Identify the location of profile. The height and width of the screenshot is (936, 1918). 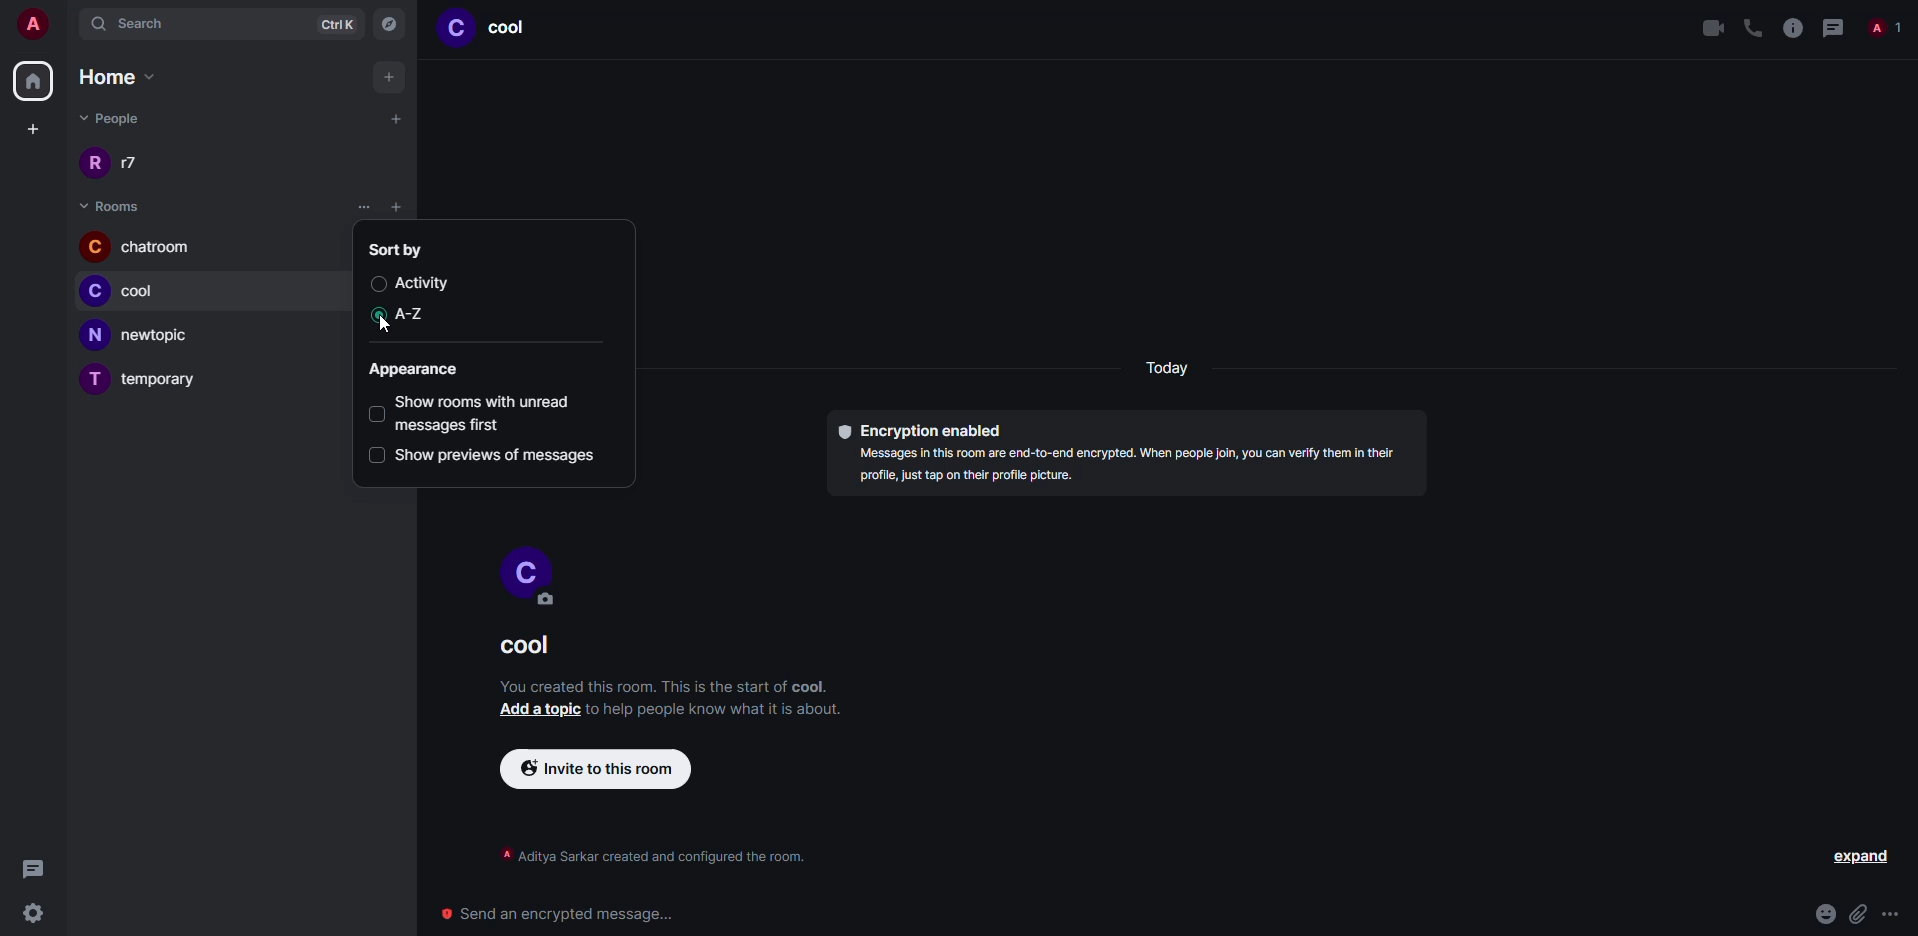
(93, 164).